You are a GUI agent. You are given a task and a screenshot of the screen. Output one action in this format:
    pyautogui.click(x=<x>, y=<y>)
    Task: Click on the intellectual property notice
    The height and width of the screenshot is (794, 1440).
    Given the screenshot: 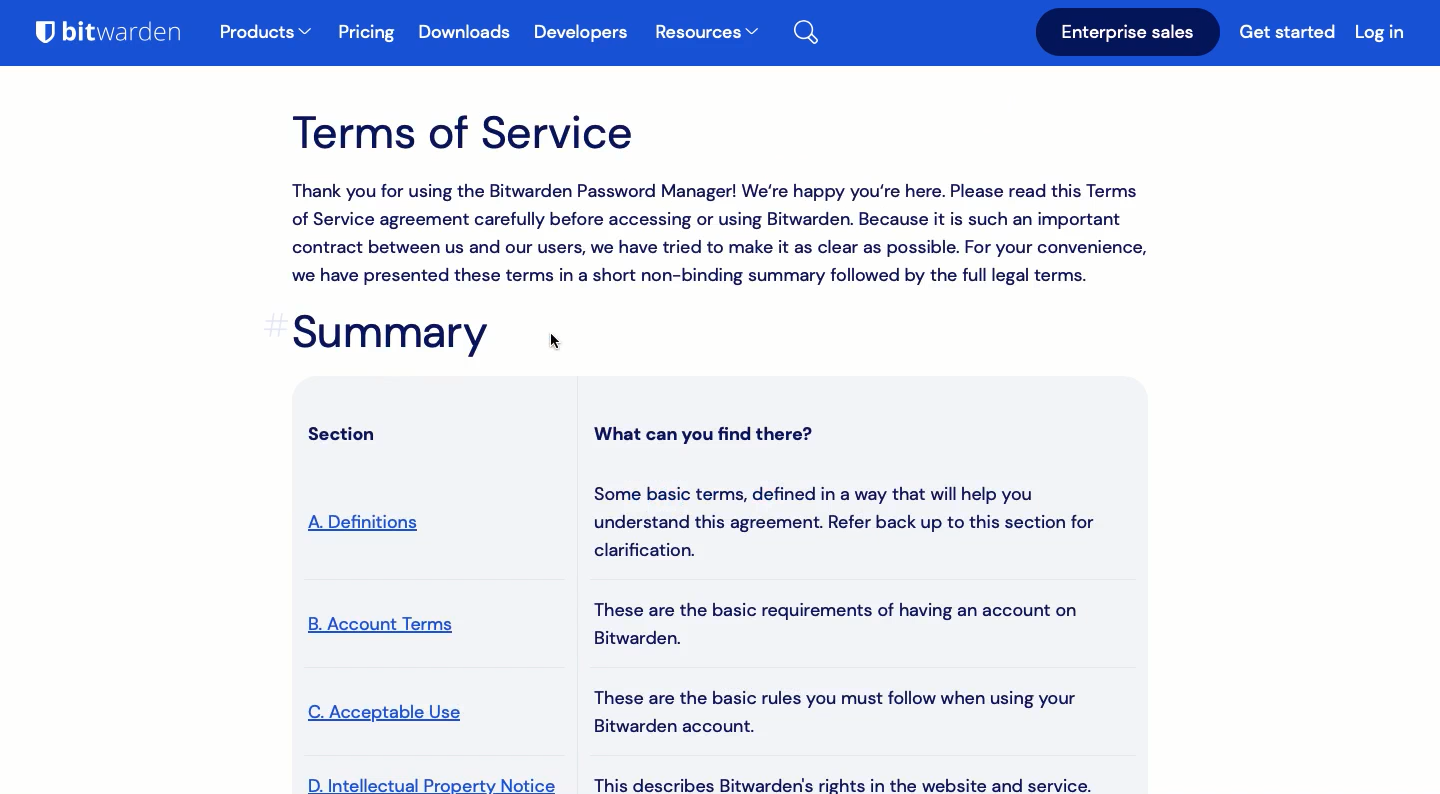 What is the action you would take?
    pyautogui.click(x=437, y=785)
    